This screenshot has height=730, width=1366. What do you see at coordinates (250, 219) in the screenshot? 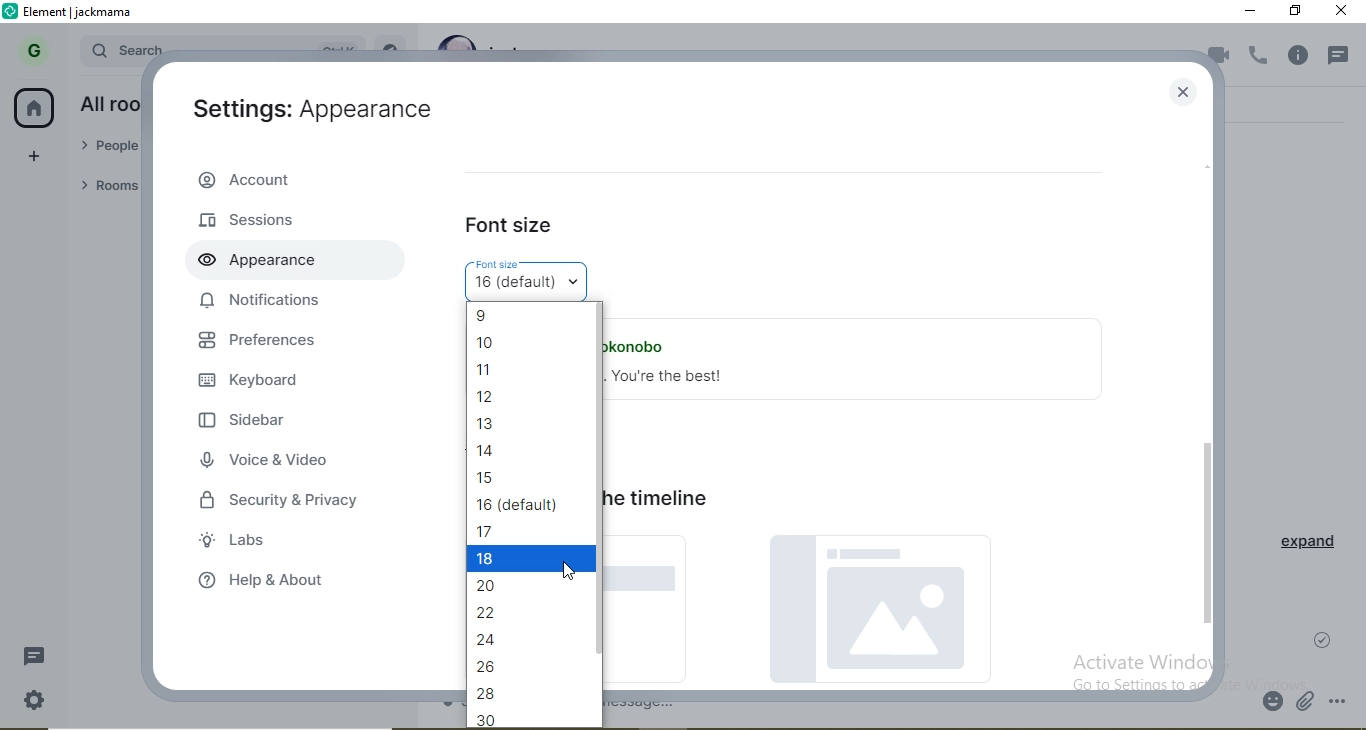
I see `sessions` at bounding box center [250, 219].